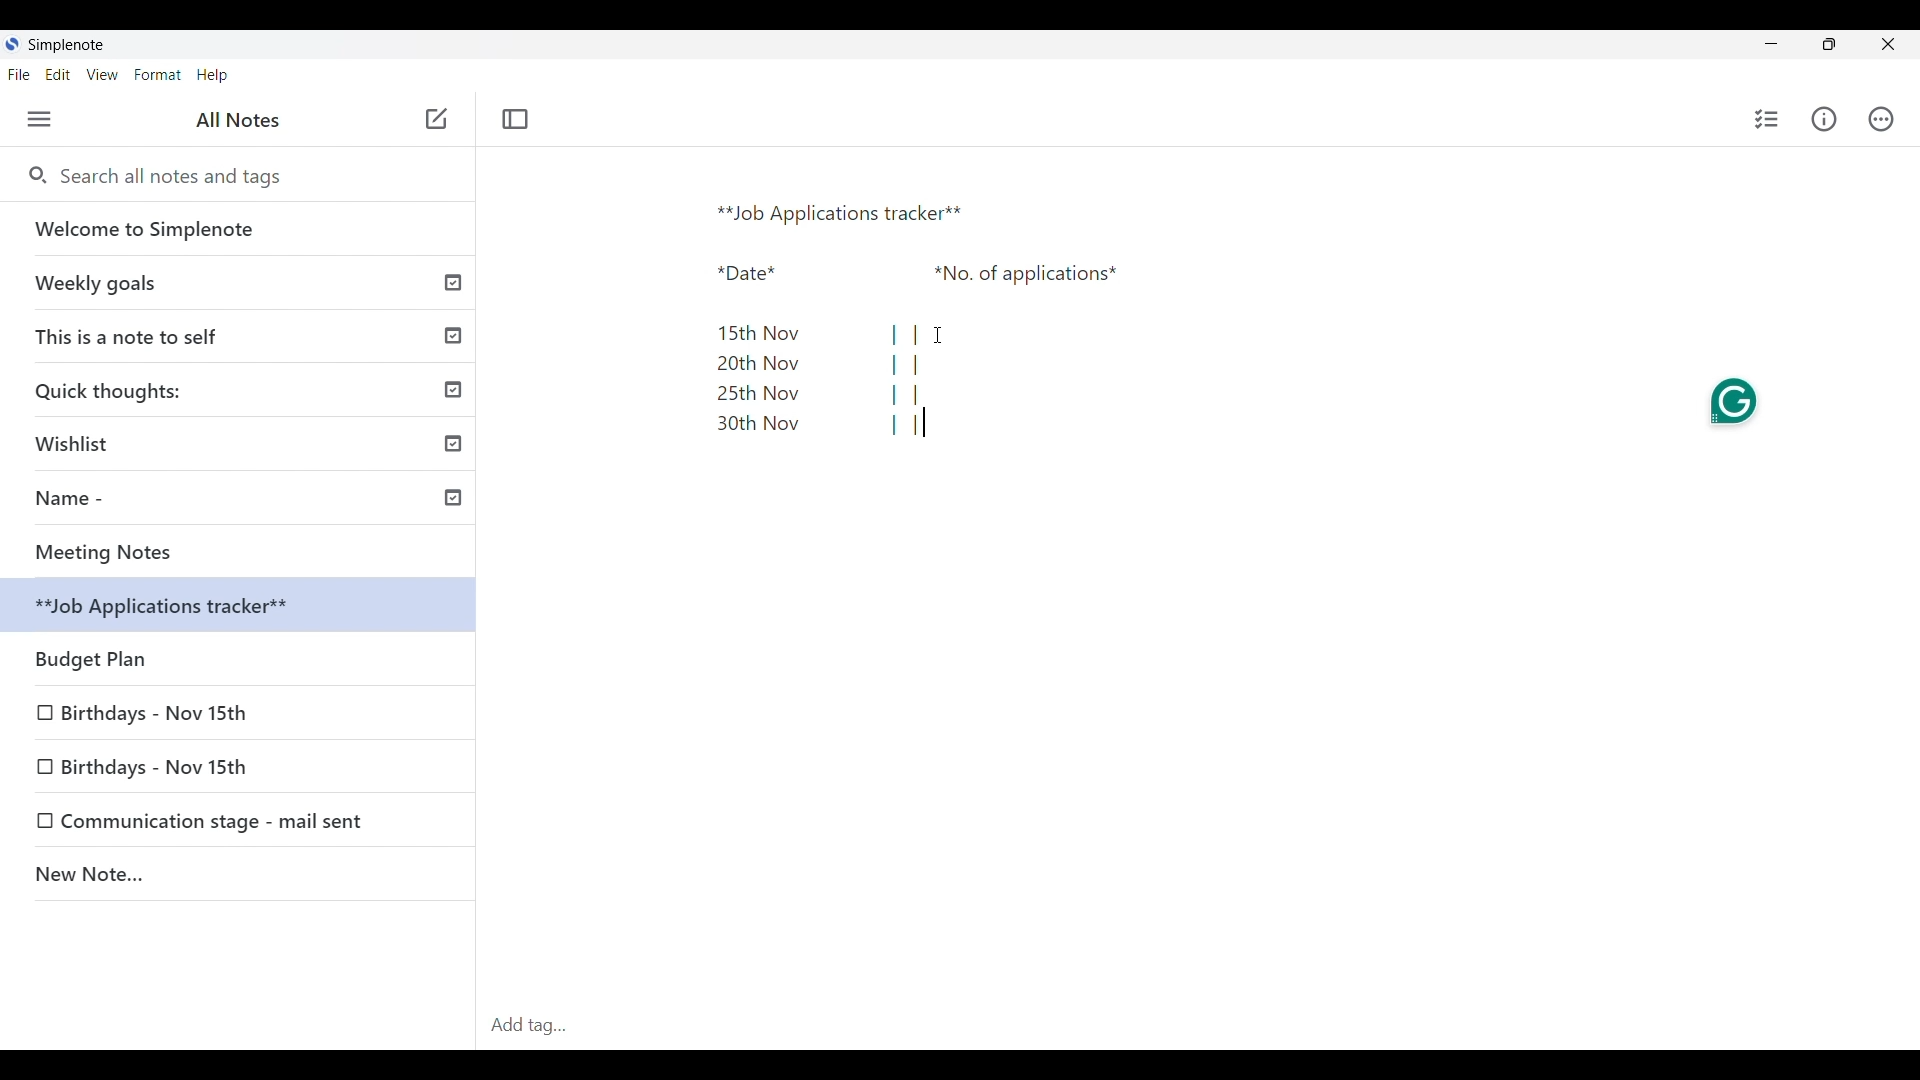 This screenshot has width=1920, height=1080. Describe the element at coordinates (238, 119) in the screenshot. I see `All notes` at that location.